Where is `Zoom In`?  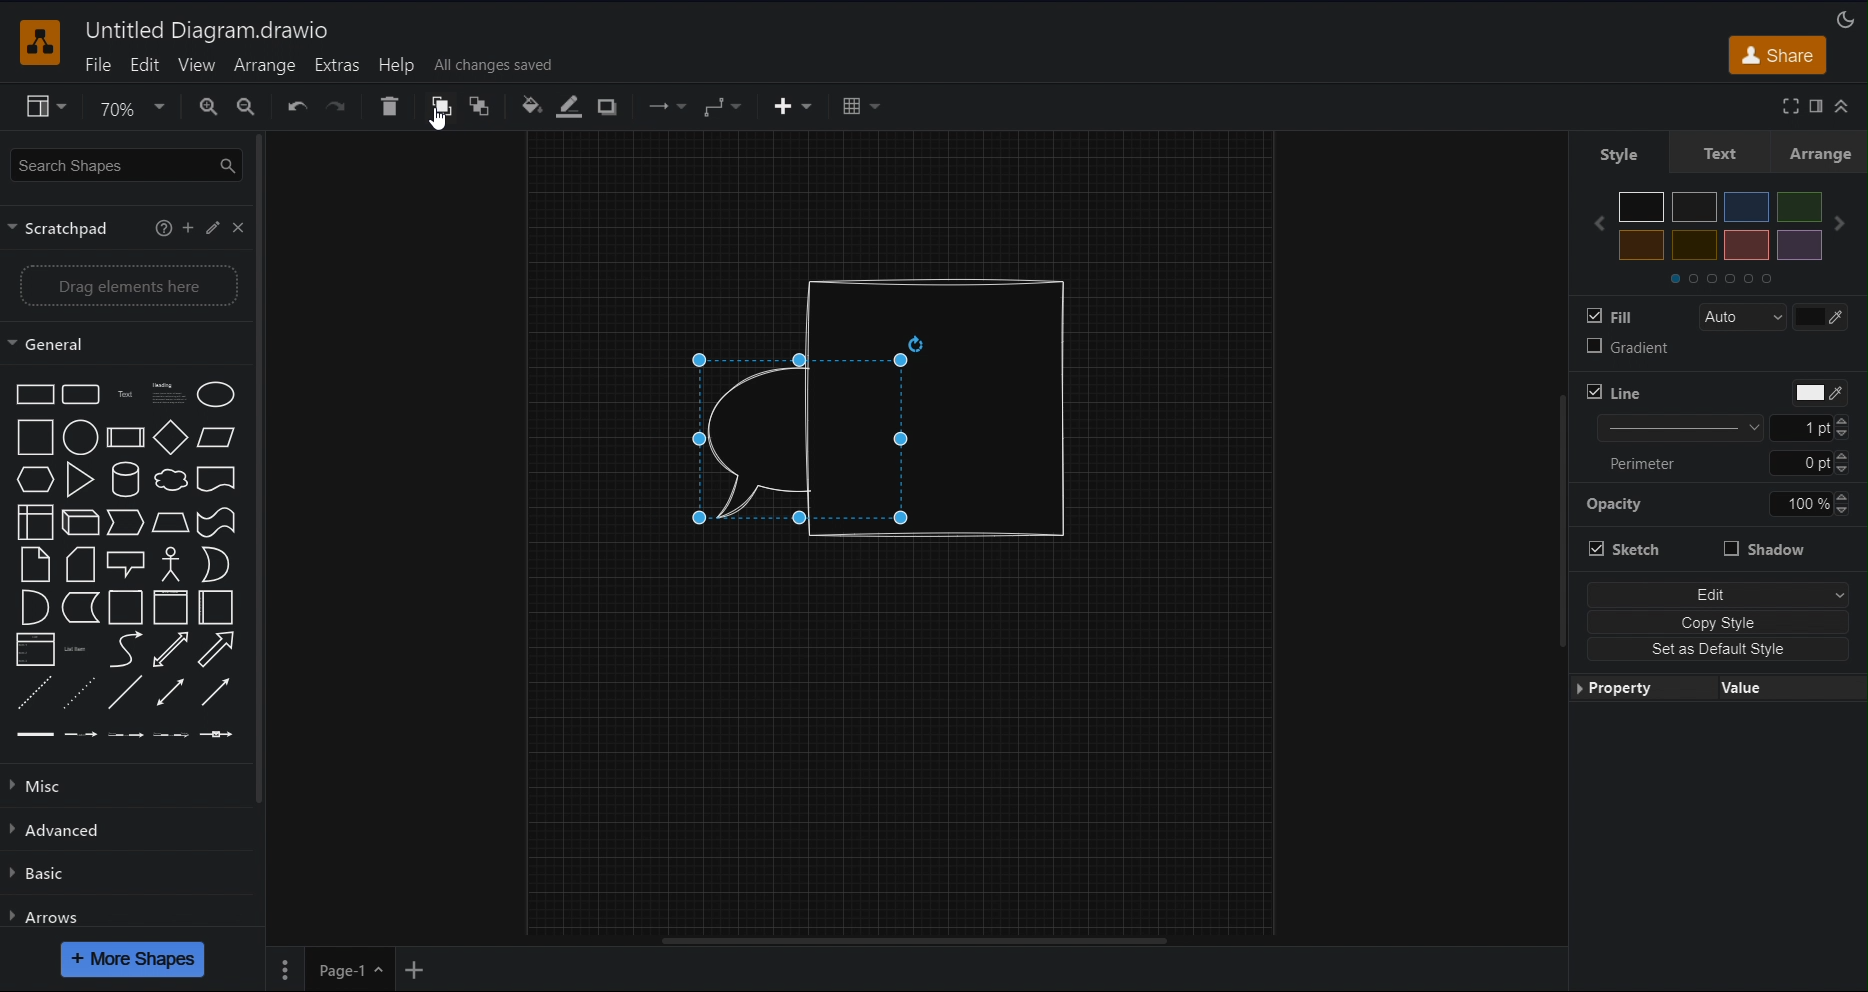 Zoom In is located at coordinates (205, 107).